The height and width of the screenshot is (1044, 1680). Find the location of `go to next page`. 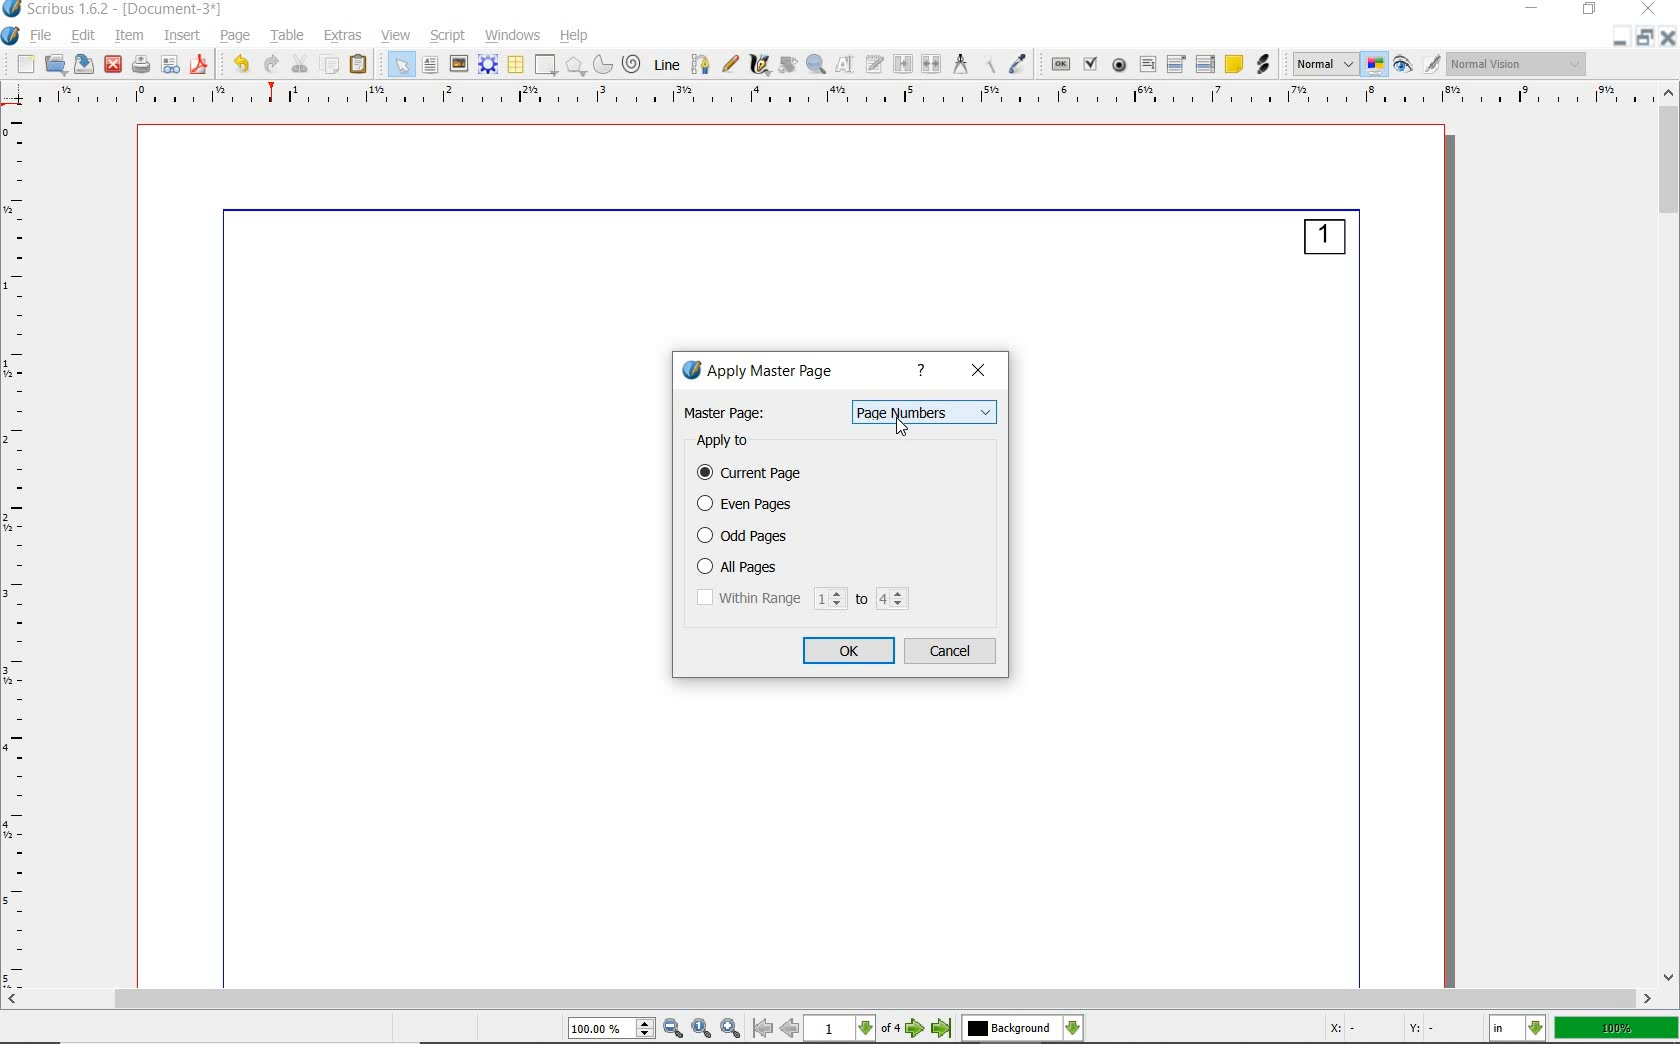

go to next page is located at coordinates (916, 1029).